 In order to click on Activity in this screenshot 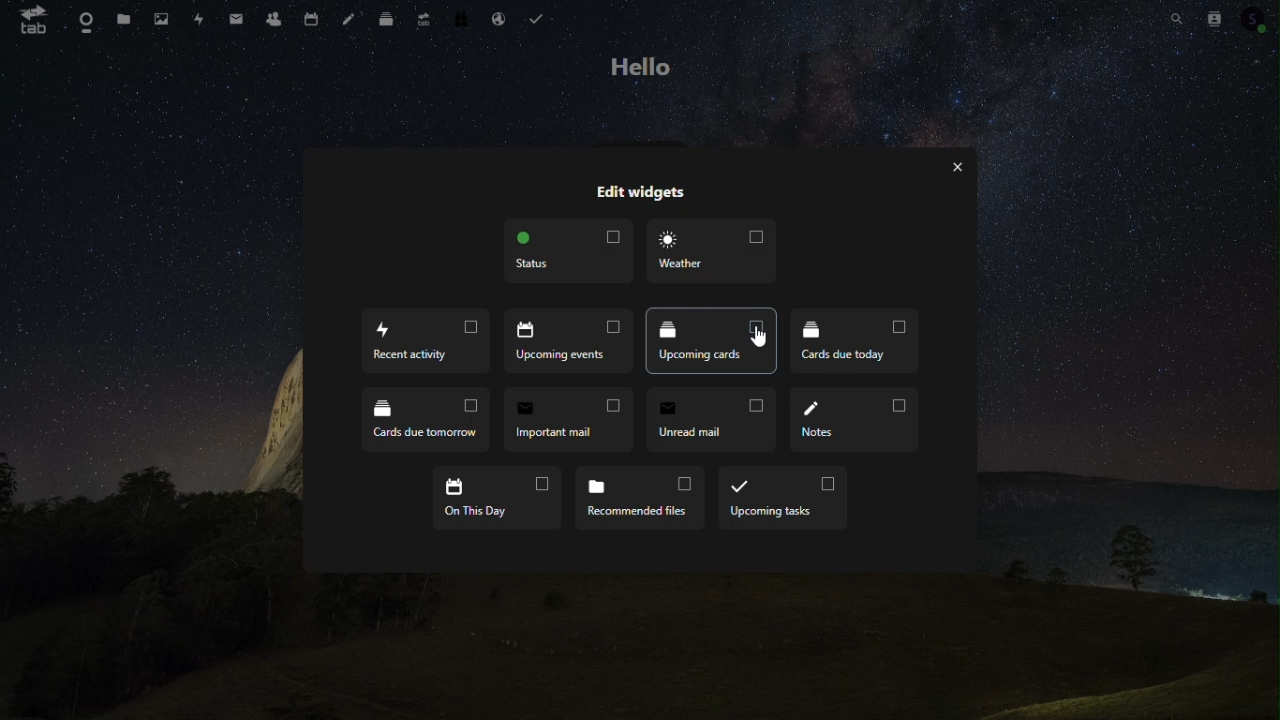, I will do `click(200, 18)`.